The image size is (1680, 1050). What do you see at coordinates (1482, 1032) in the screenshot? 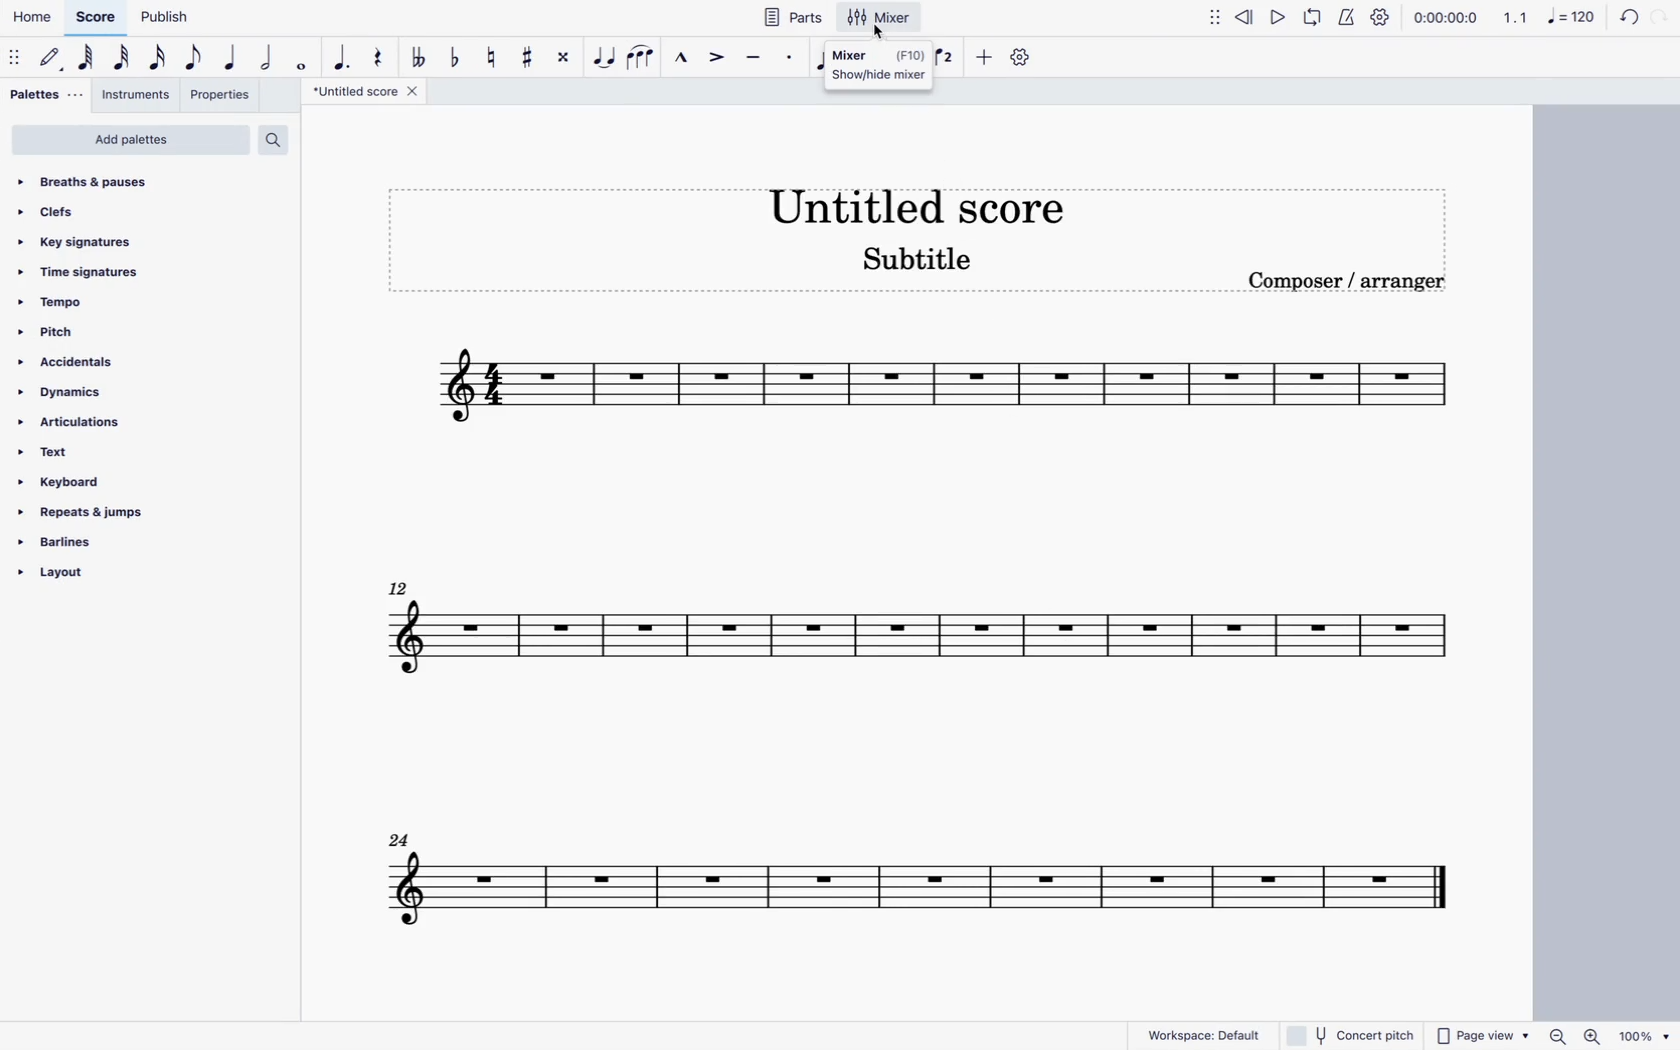
I see `page view` at bounding box center [1482, 1032].